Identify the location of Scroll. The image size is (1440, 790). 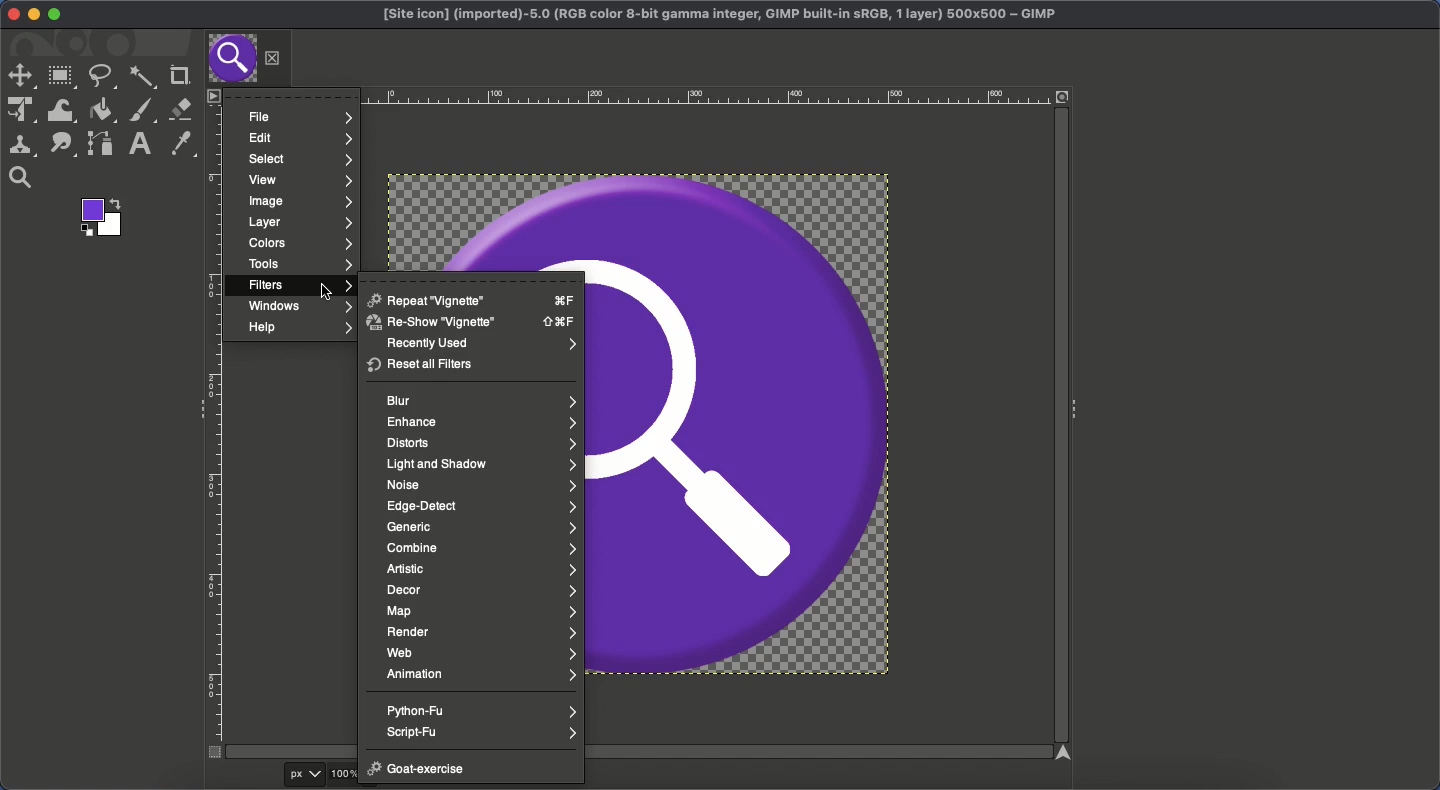
(633, 752).